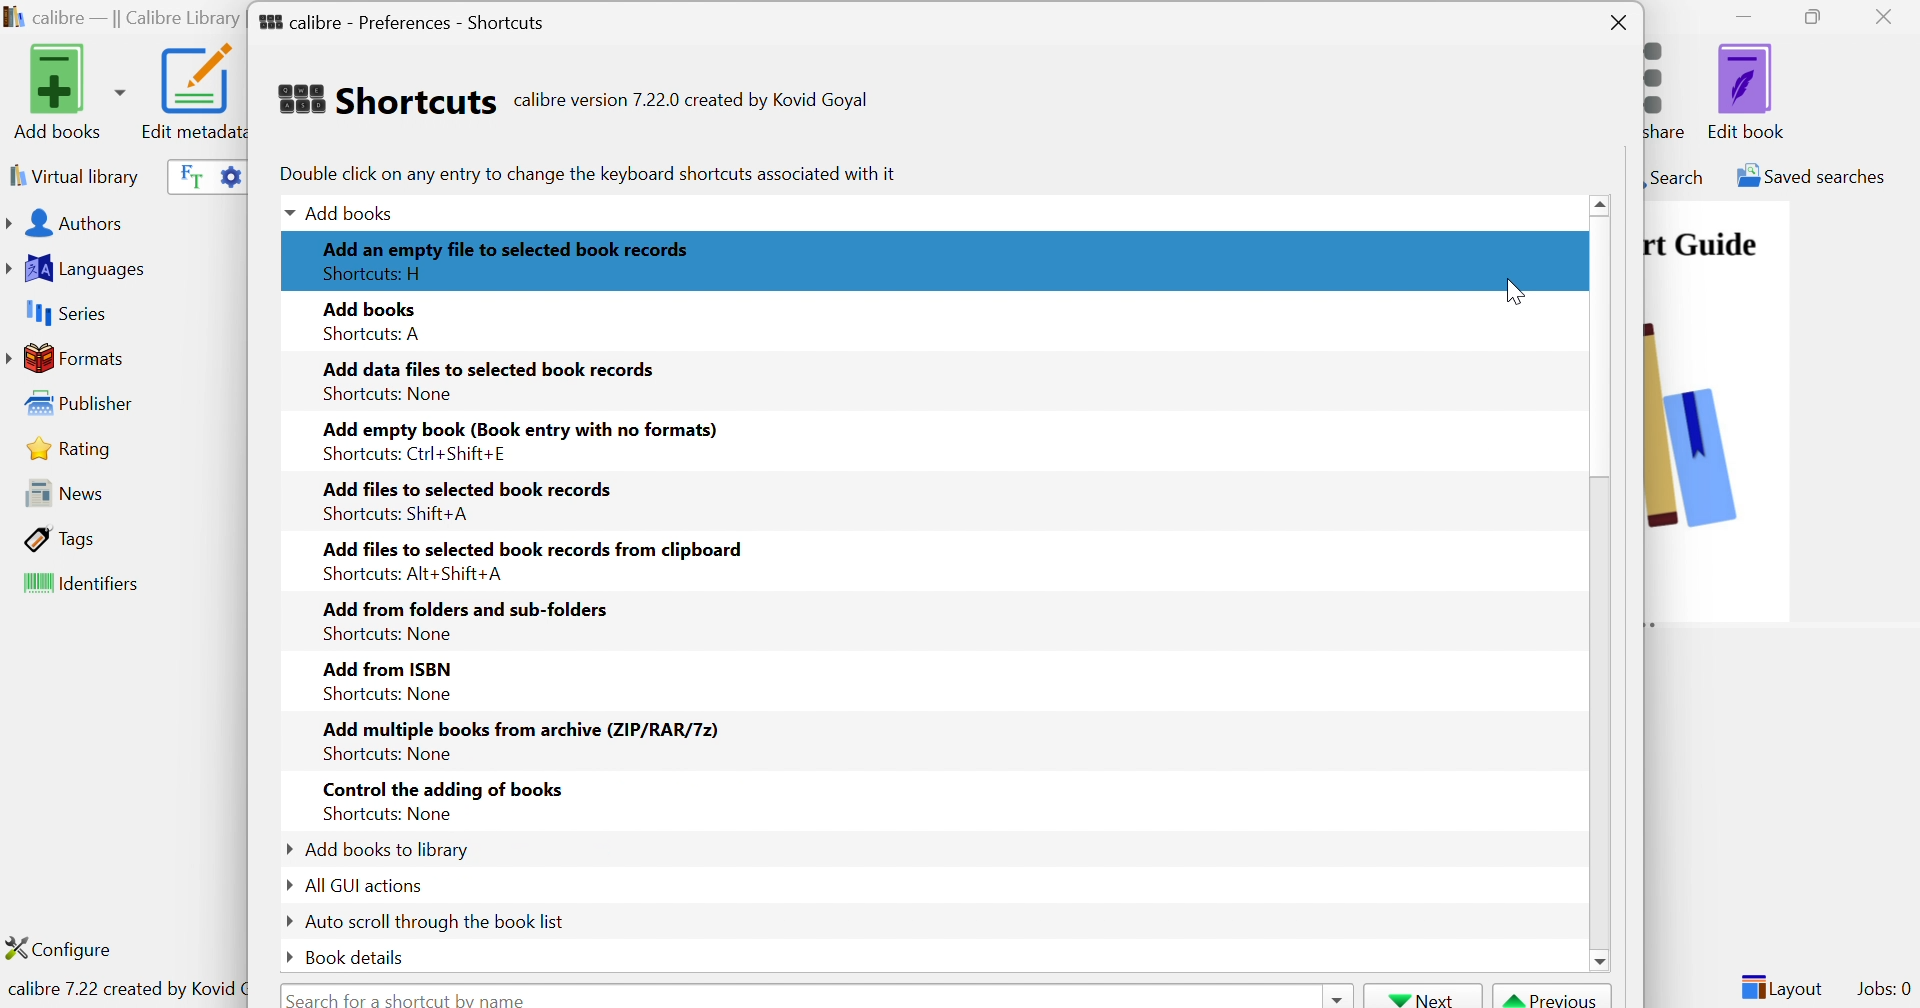  I want to click on Add from folders and sub-folders, so click(466, 610).